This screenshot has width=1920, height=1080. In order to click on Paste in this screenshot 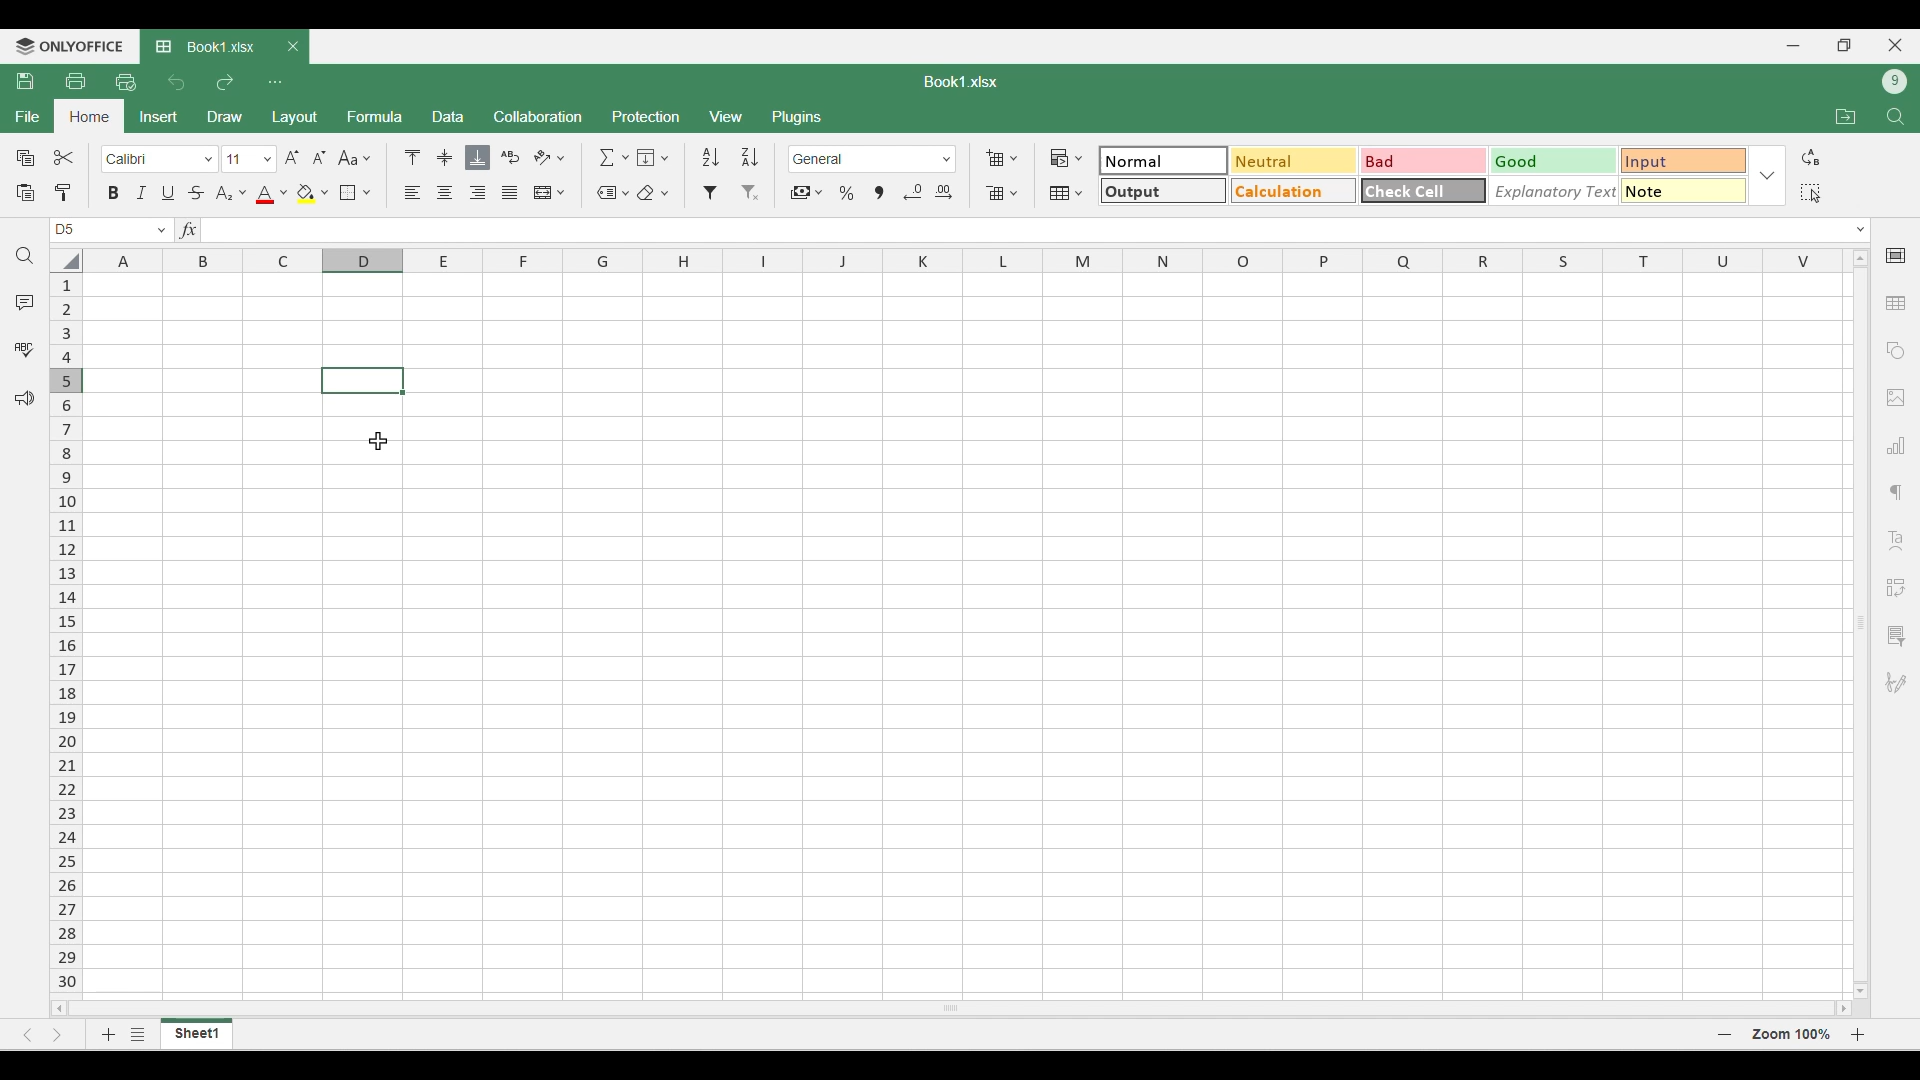, I will do `click(24, 193)`.